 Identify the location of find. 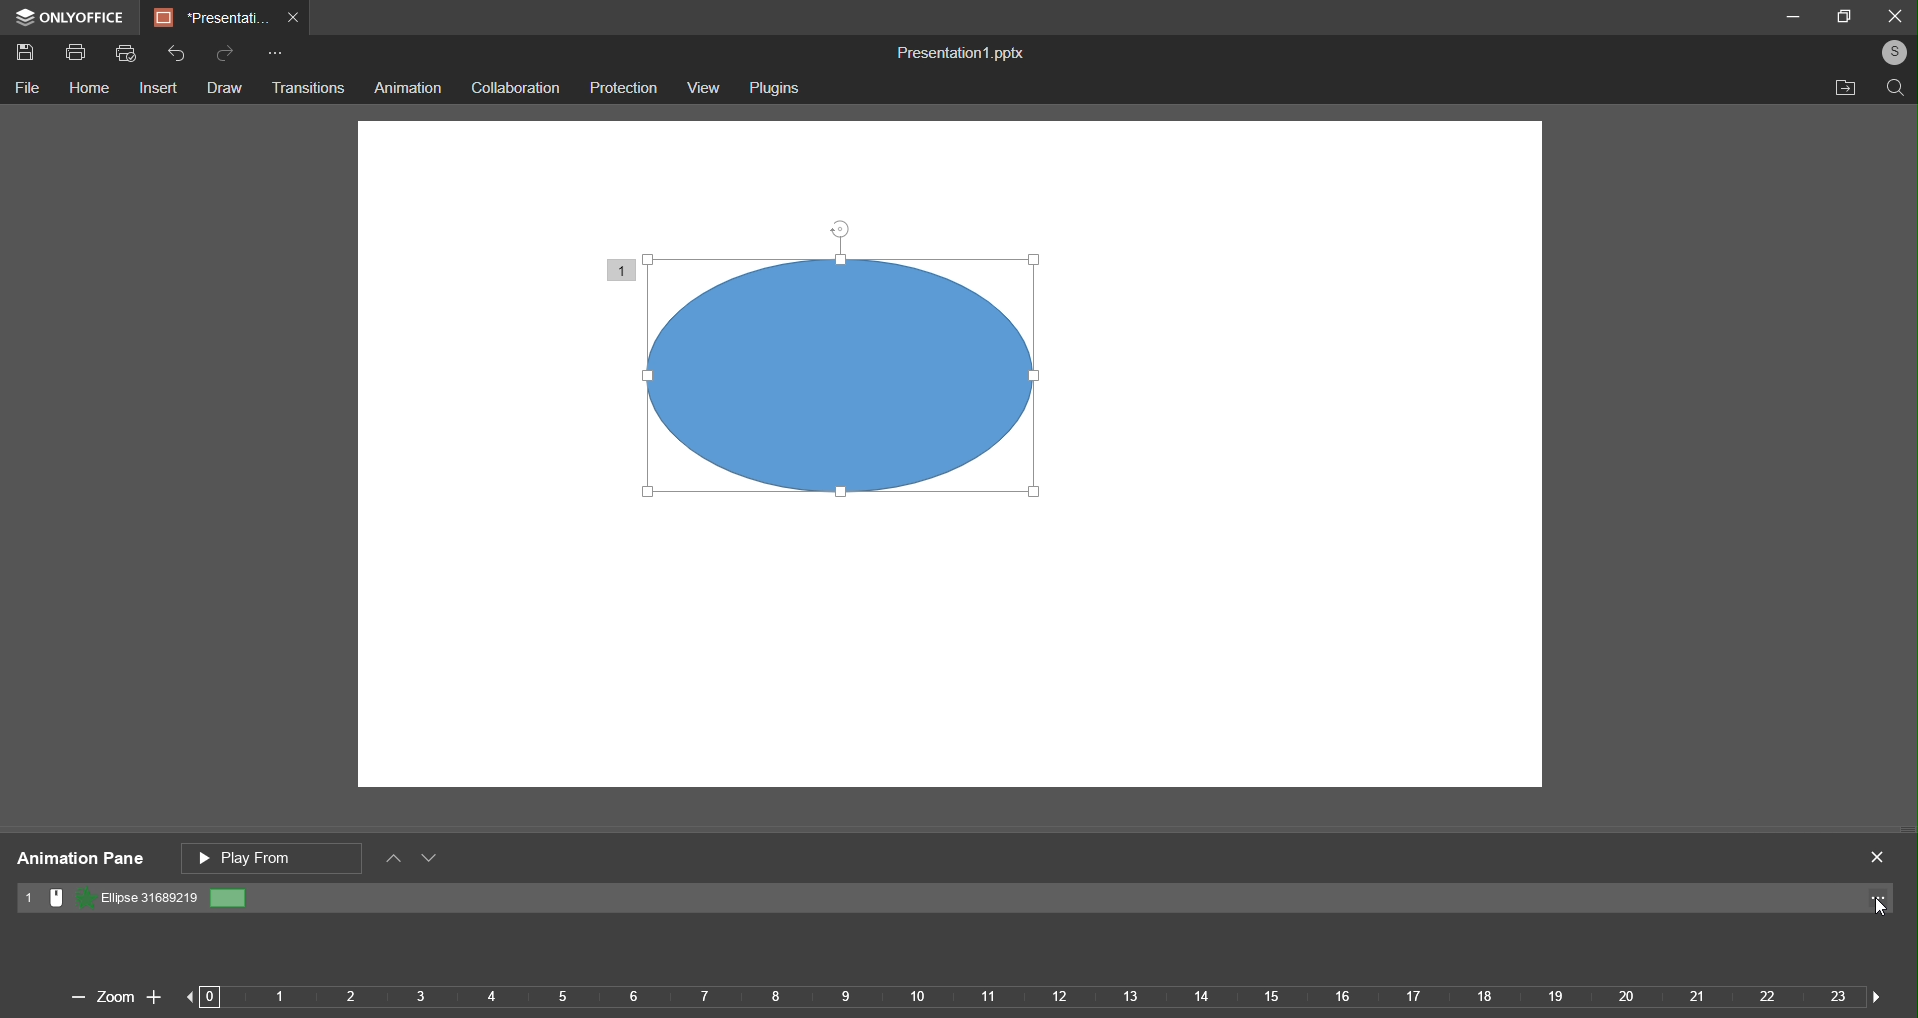
(1892, 87).